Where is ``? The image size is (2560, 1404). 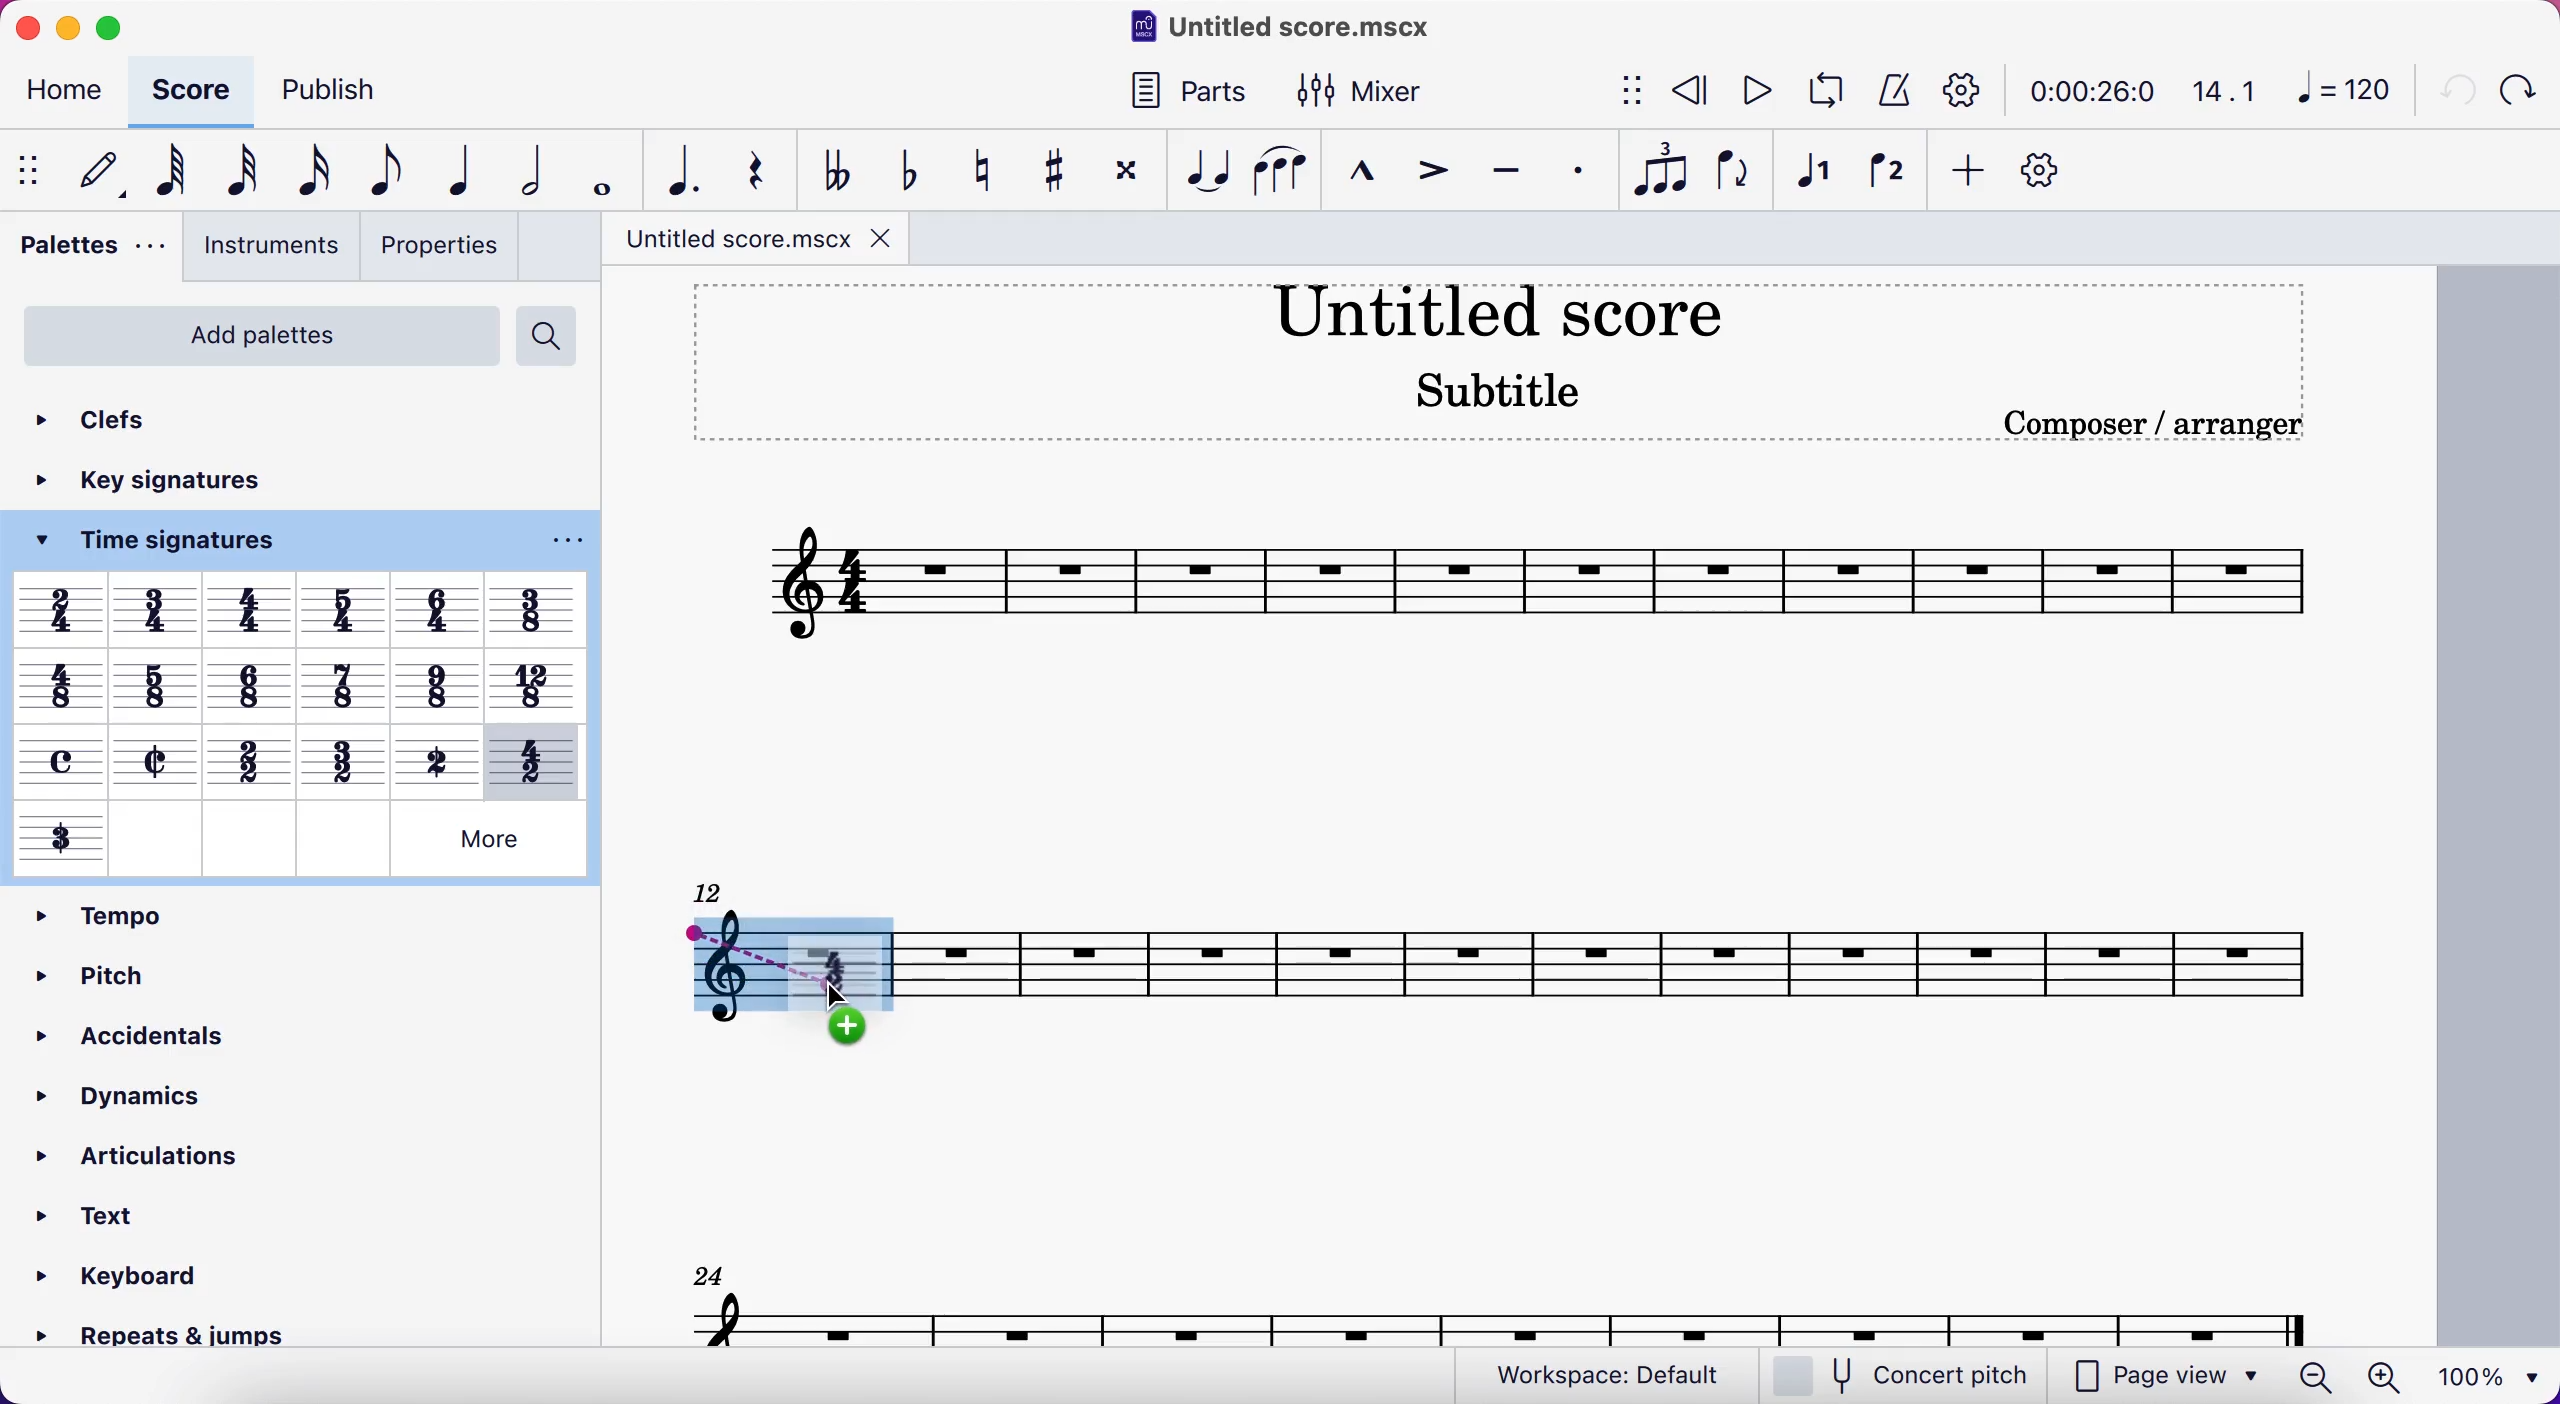  is located at coordinates (247, 682).